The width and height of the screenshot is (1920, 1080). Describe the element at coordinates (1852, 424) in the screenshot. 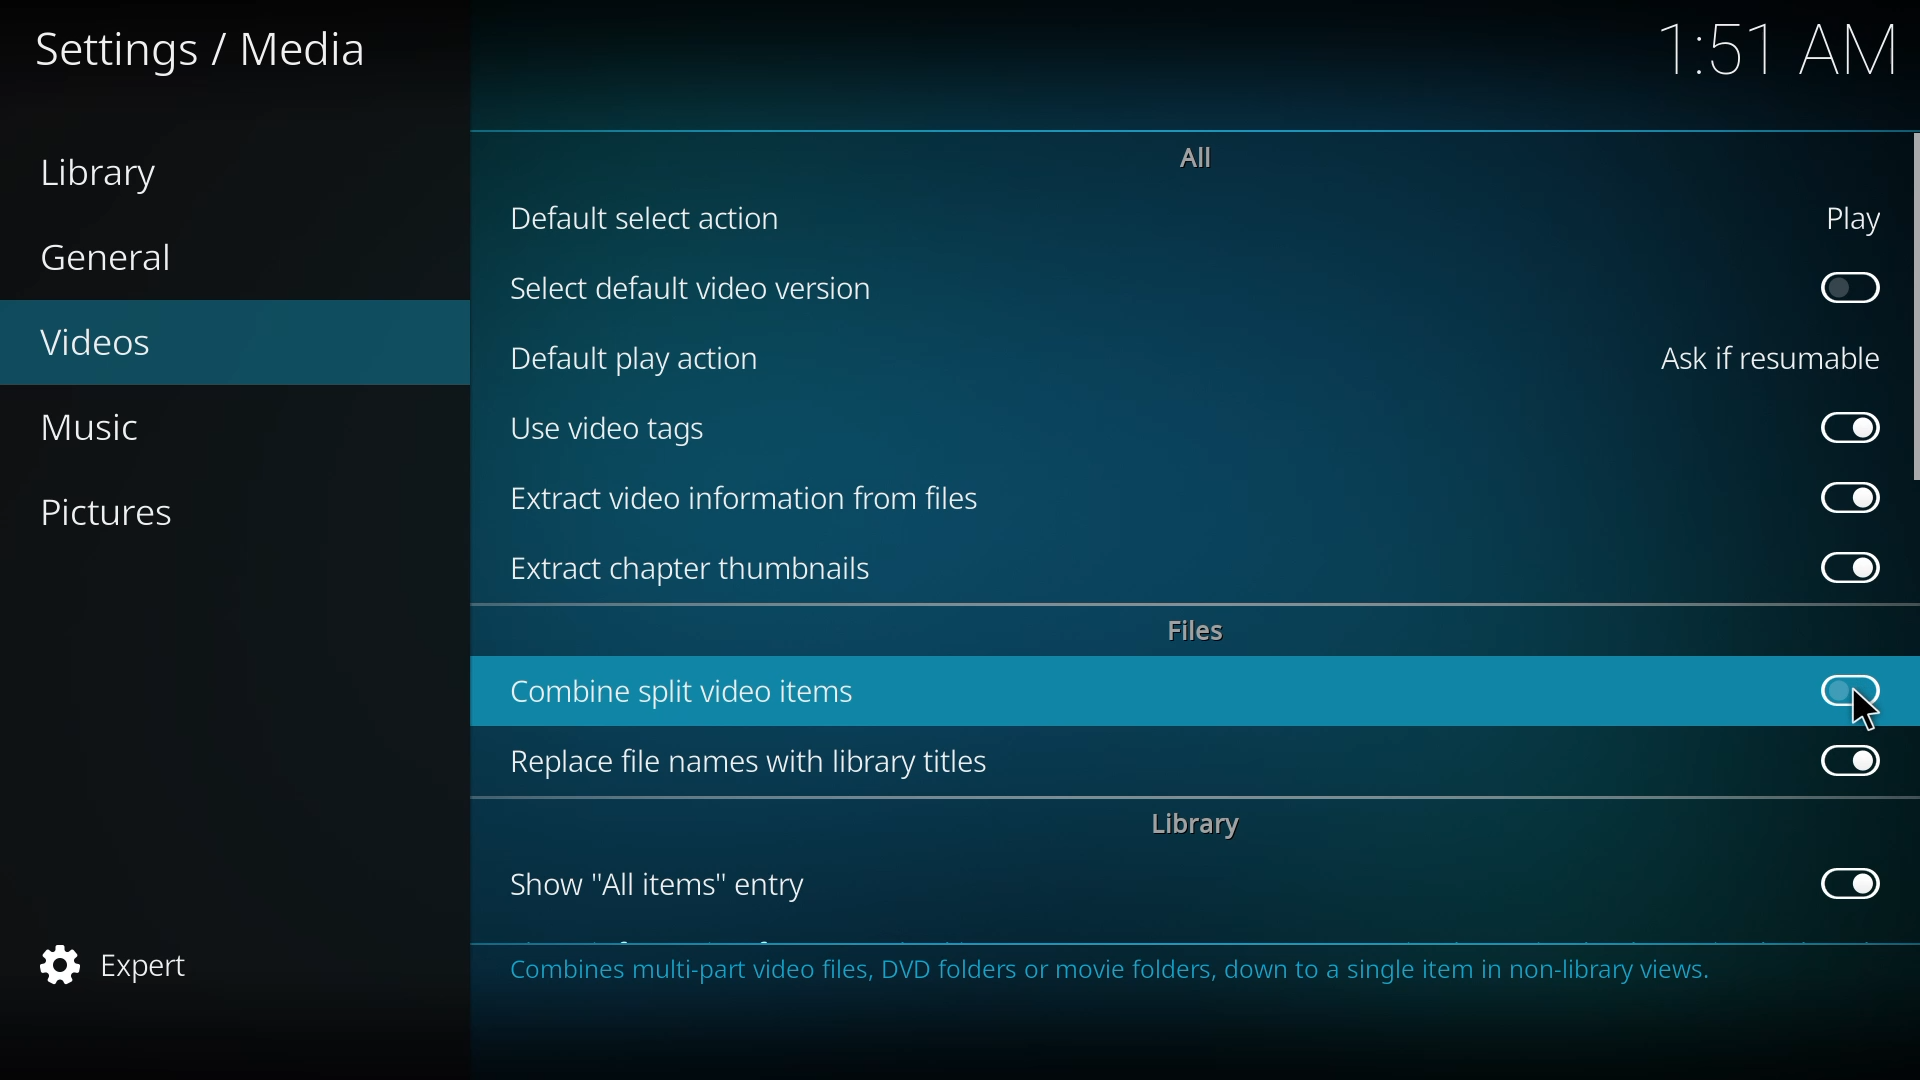

I see `enabled` at that location.